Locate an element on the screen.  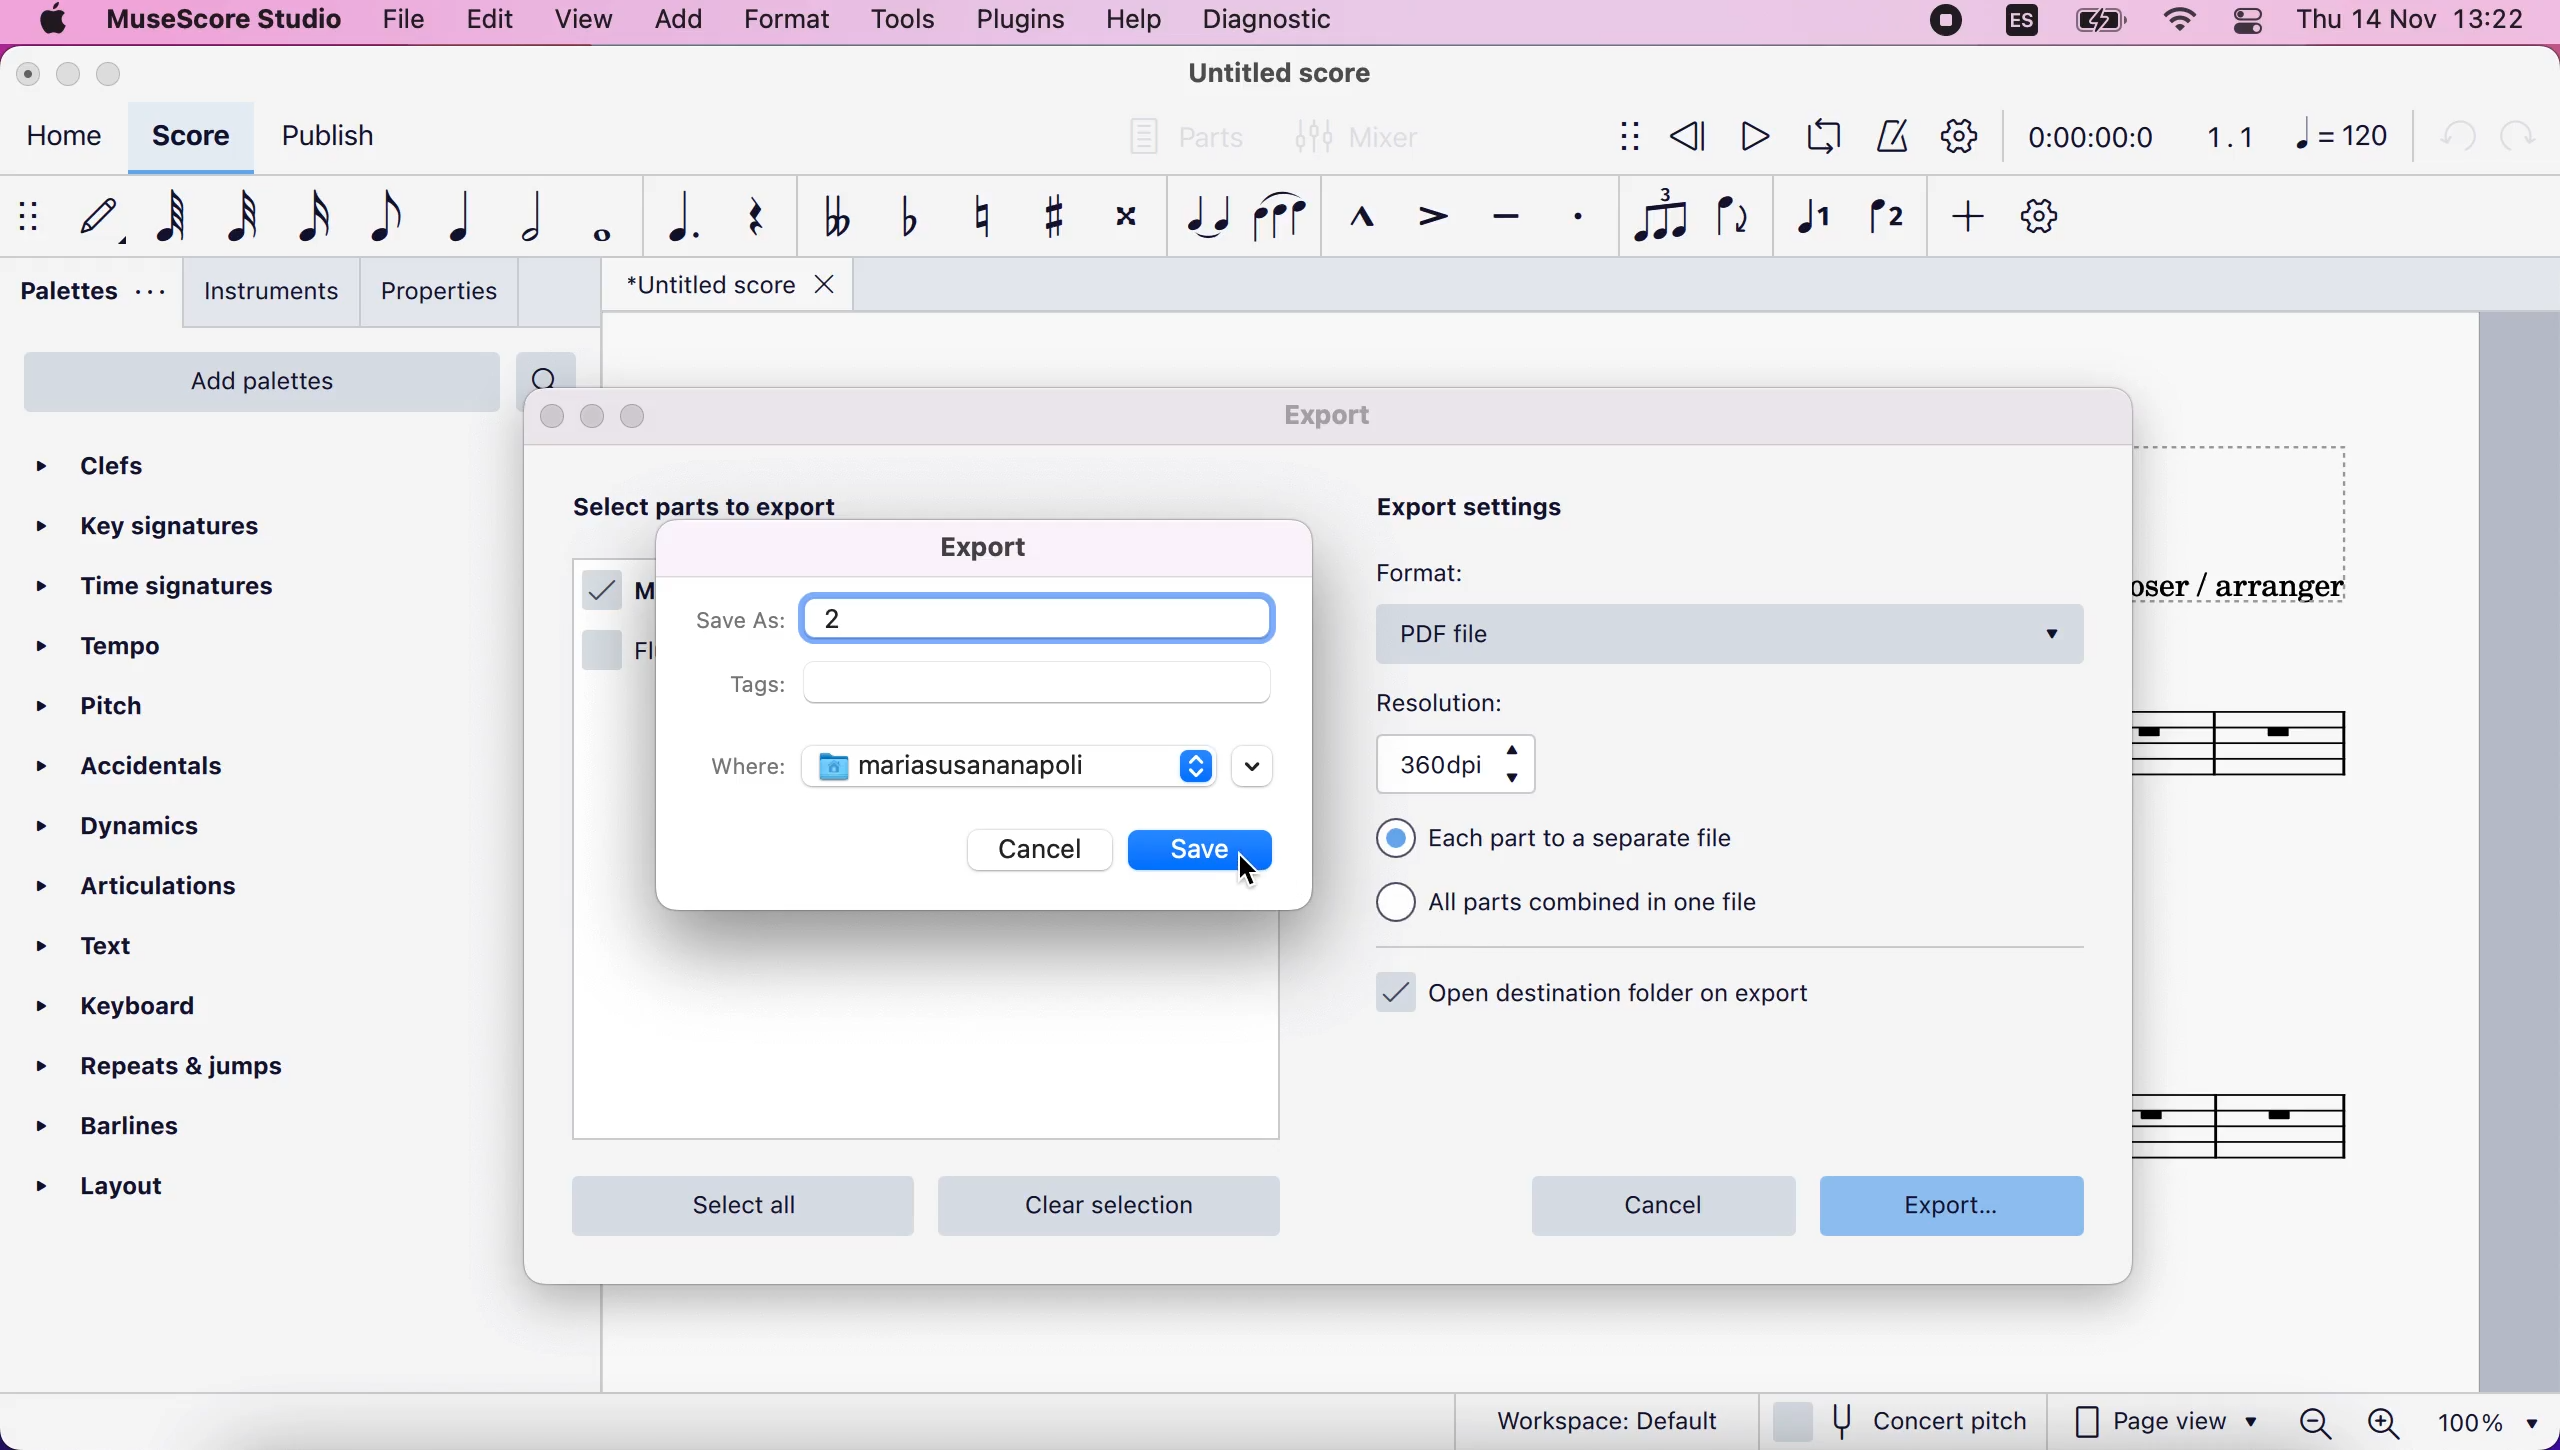
100% is located at coordinates (2494, 1420).